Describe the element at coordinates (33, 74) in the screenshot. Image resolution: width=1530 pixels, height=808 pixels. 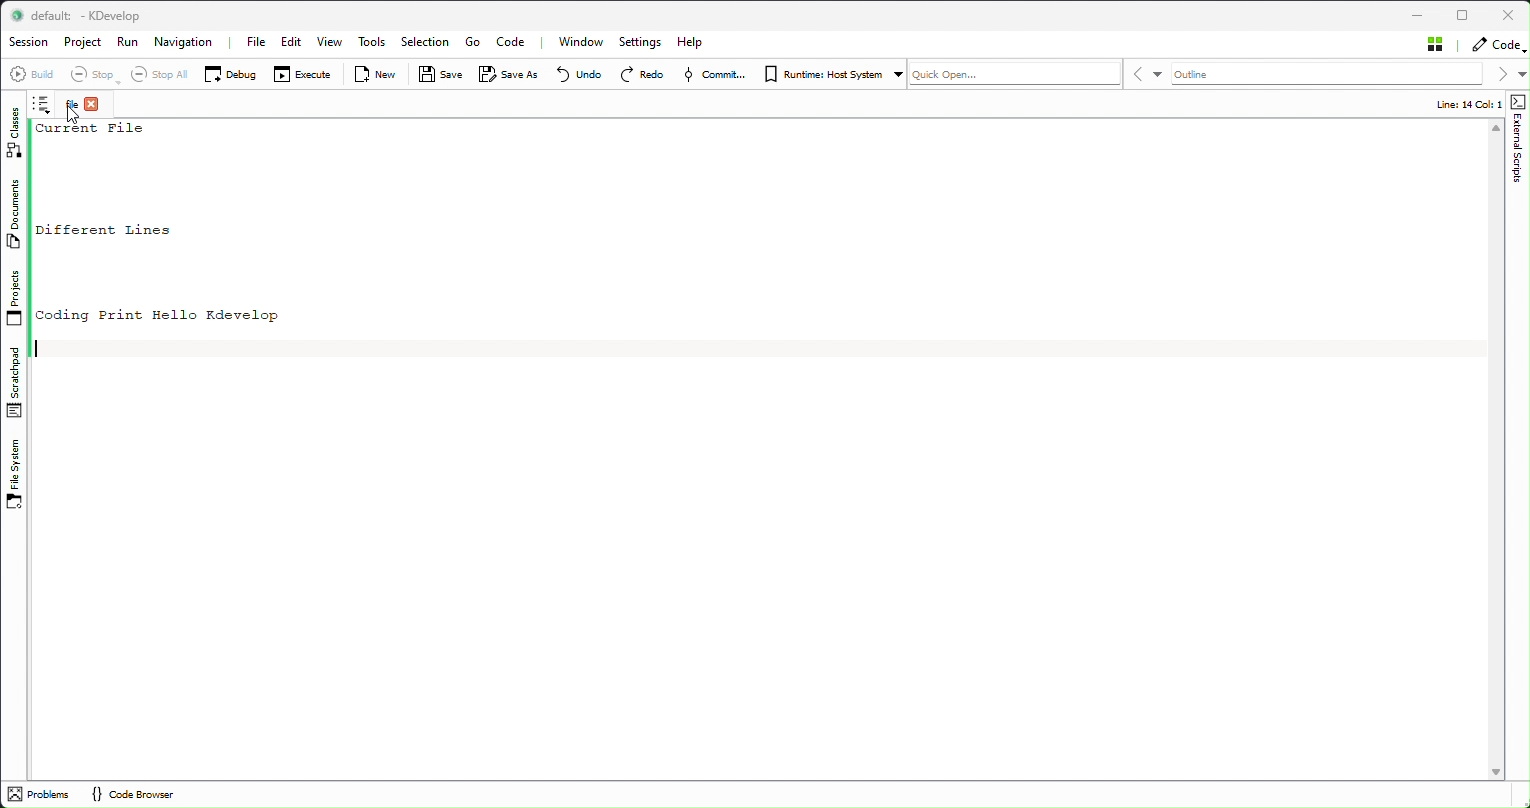
I see `Build` at that location.